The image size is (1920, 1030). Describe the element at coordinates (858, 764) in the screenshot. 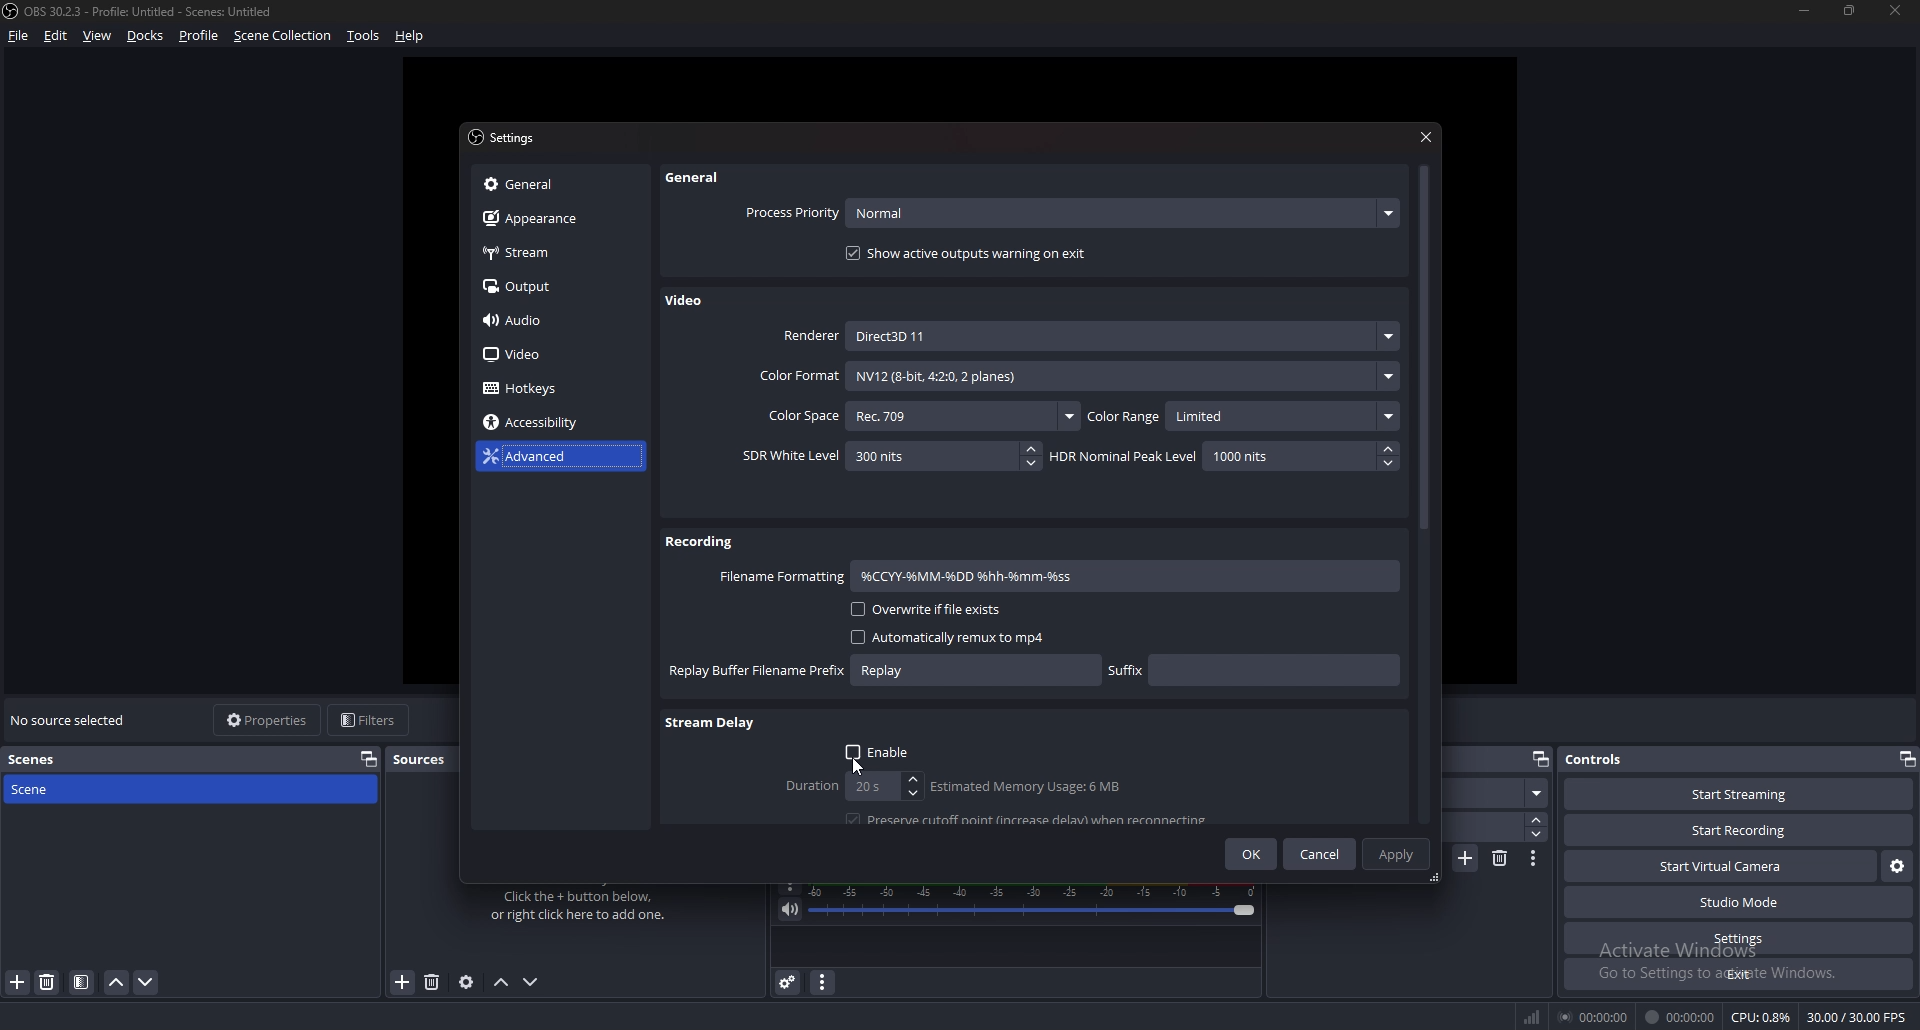

I see `cursor` at that location.